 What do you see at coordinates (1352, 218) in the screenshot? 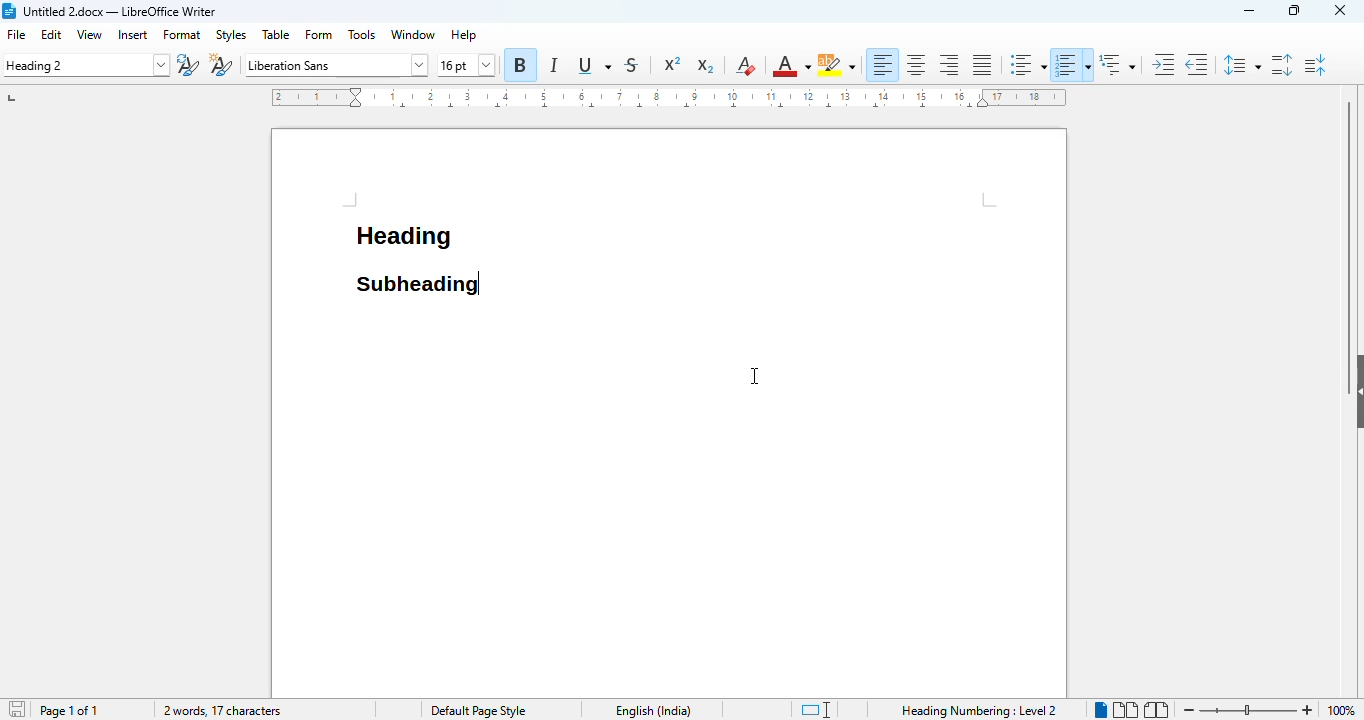
I see `vertical scroll bar` at bounding box center [1352, 218].